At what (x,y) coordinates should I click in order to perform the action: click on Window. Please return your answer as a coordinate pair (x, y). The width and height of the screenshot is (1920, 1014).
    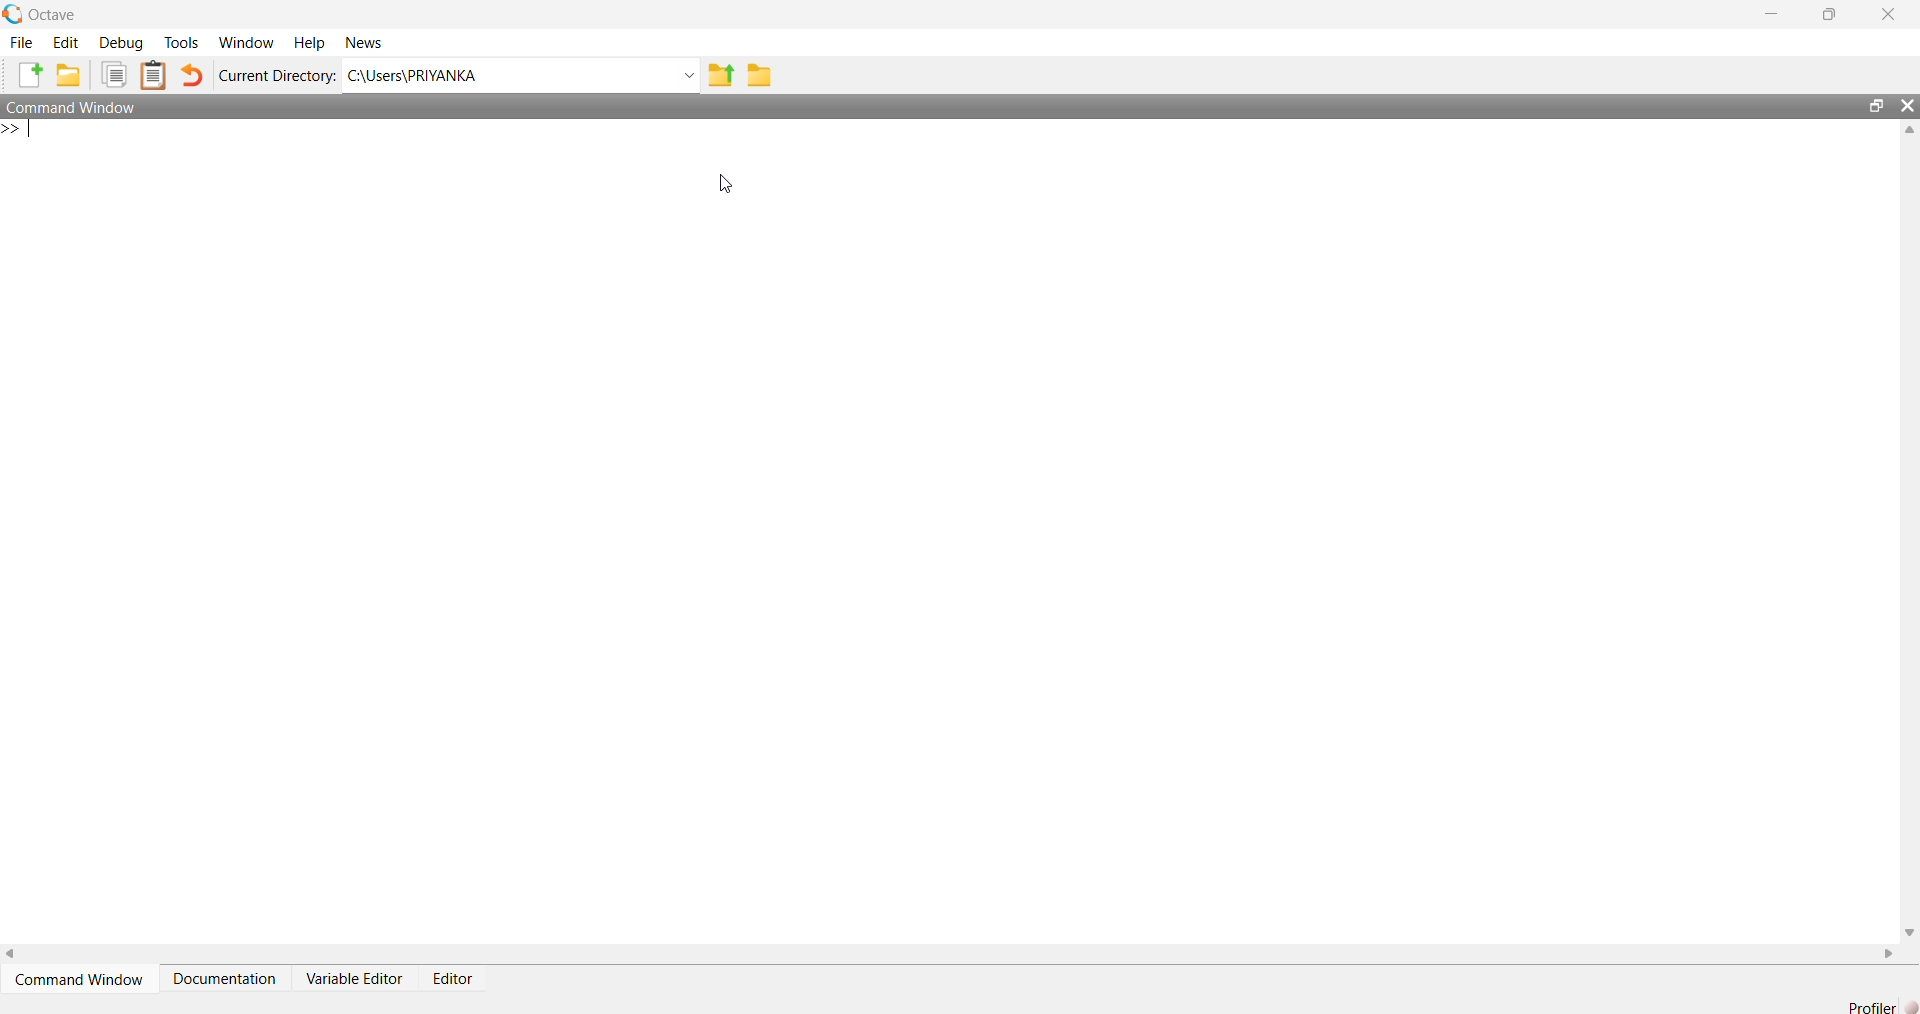
    Looking at the image, I should click on (245, 41).